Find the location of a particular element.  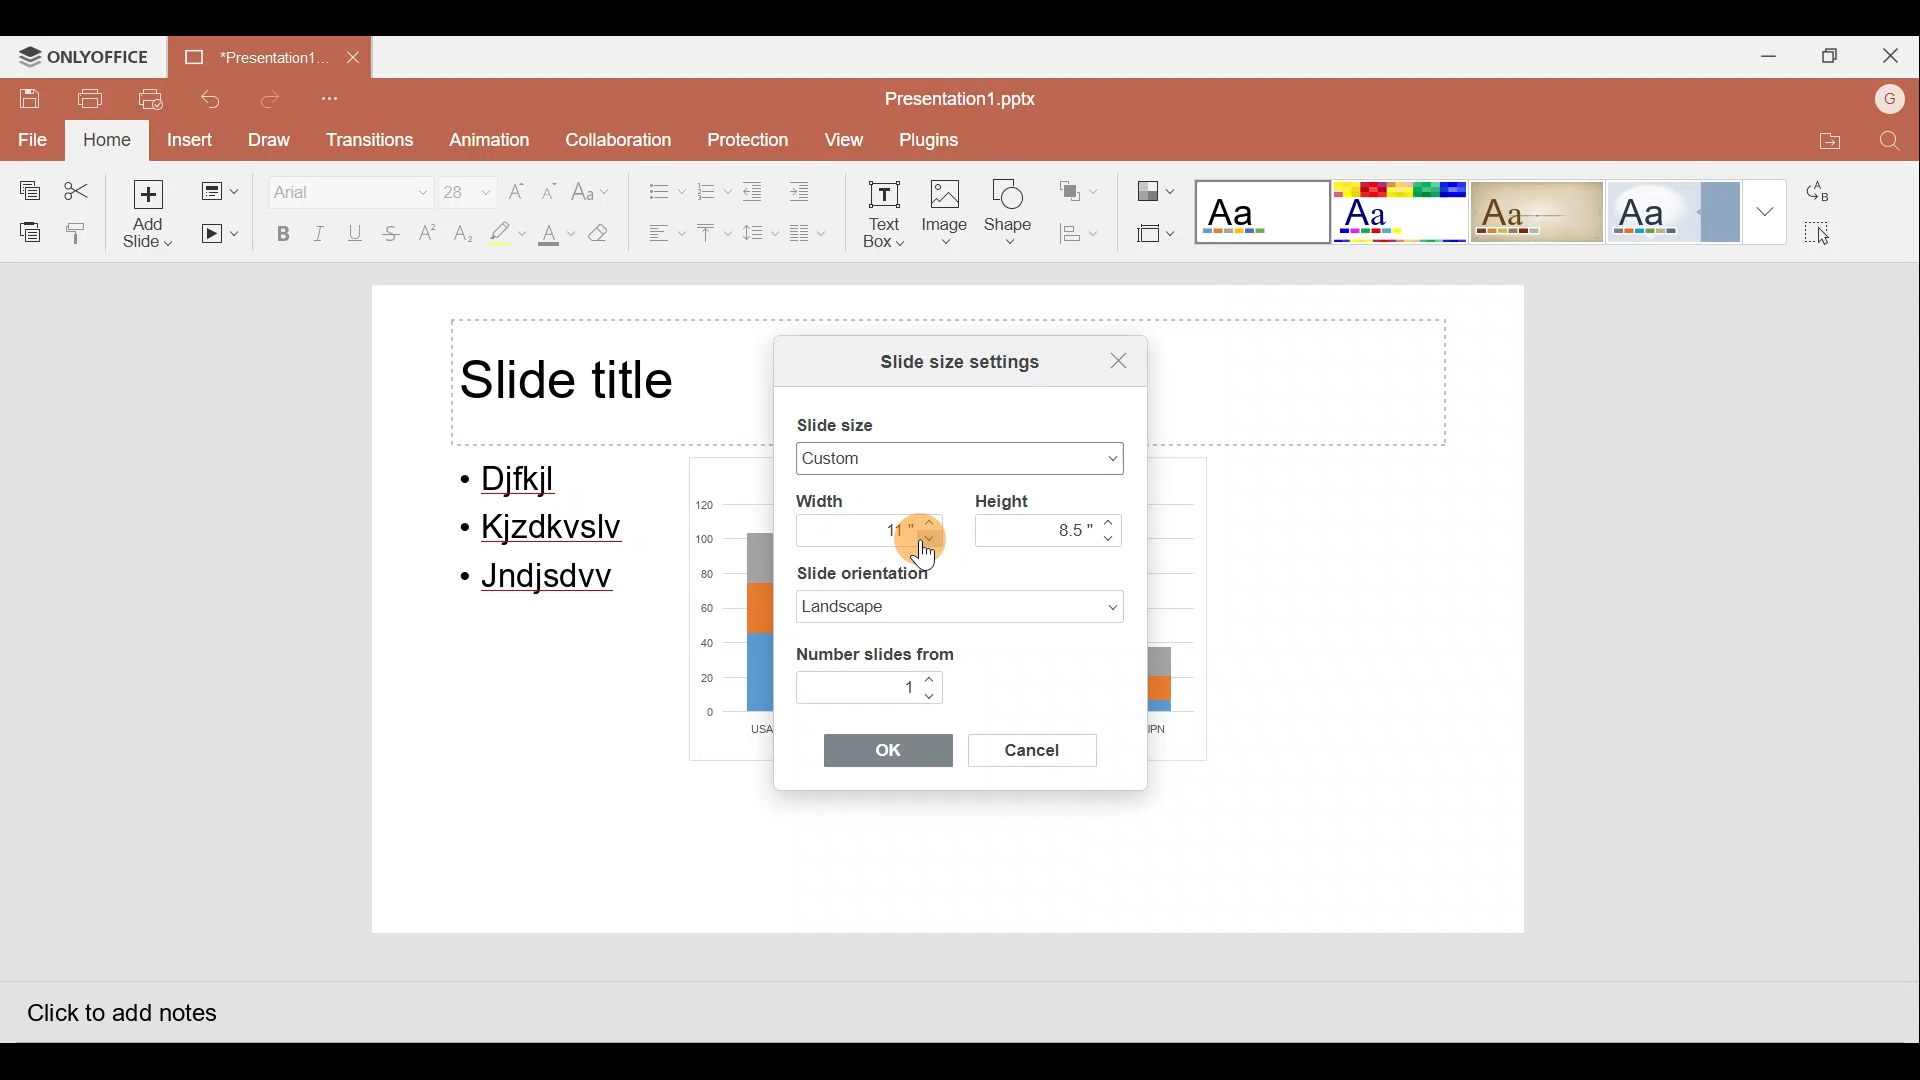

OK is located at coordinates (895, 753).